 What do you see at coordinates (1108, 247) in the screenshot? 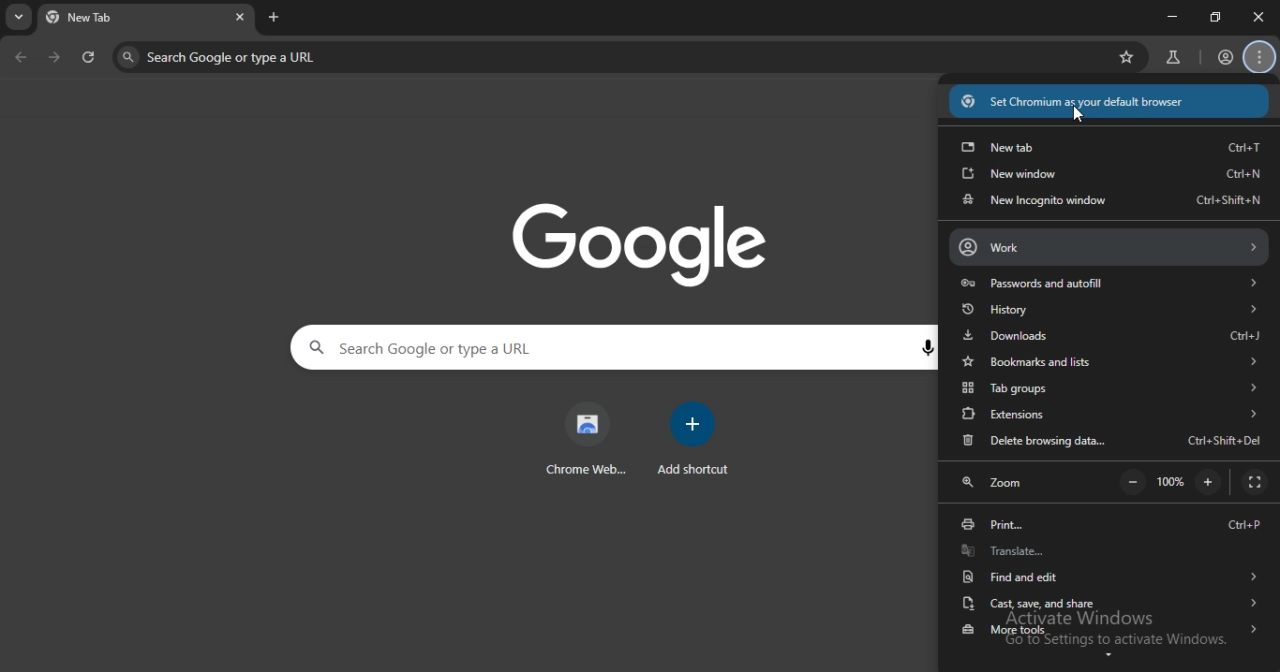
I see `work` at bounding box center [1108, 247].